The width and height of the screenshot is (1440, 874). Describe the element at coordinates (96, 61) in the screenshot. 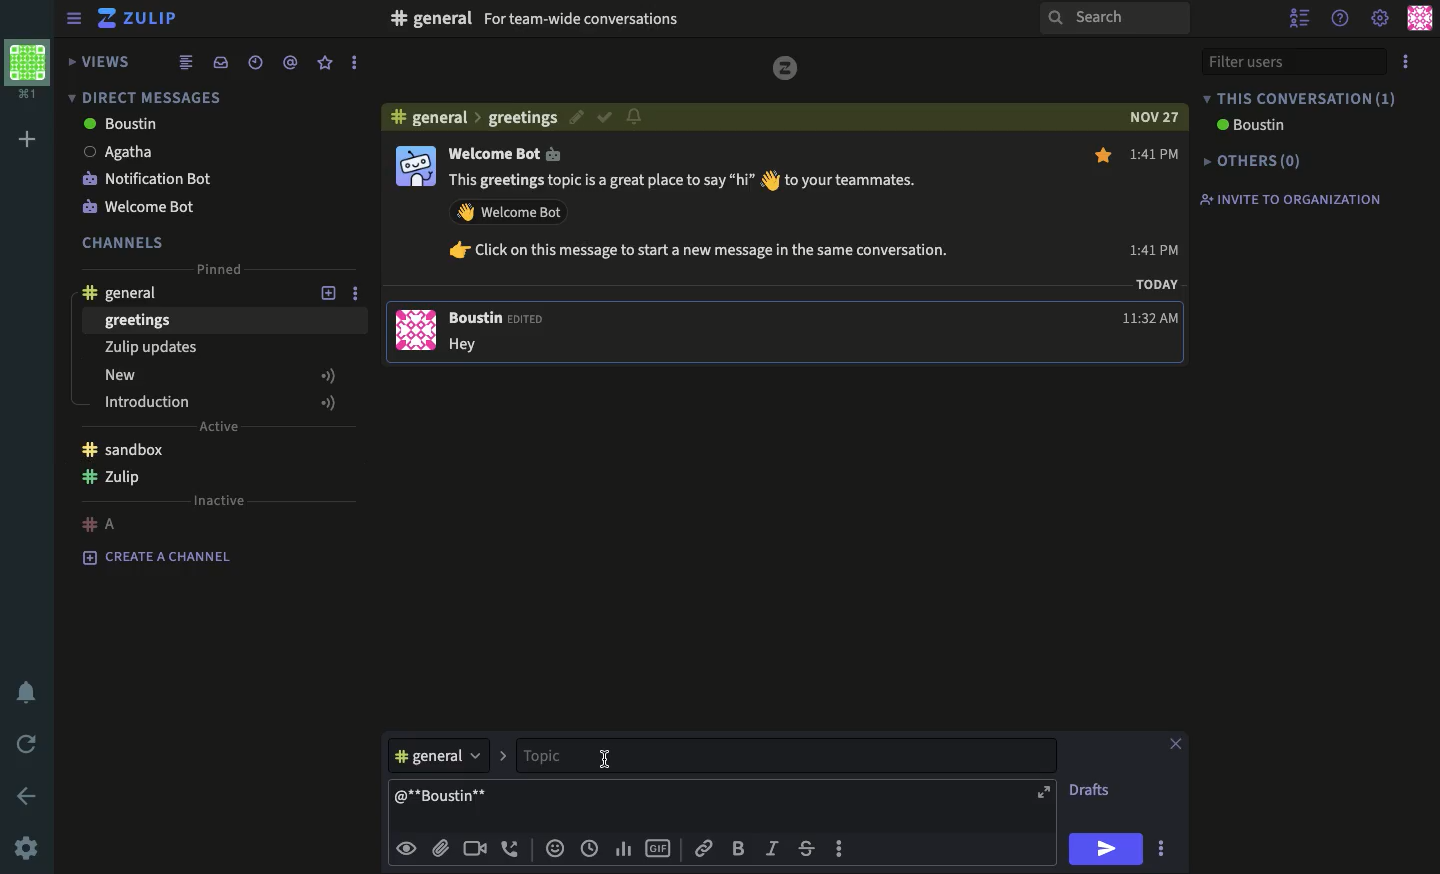

I see `views` at that location.